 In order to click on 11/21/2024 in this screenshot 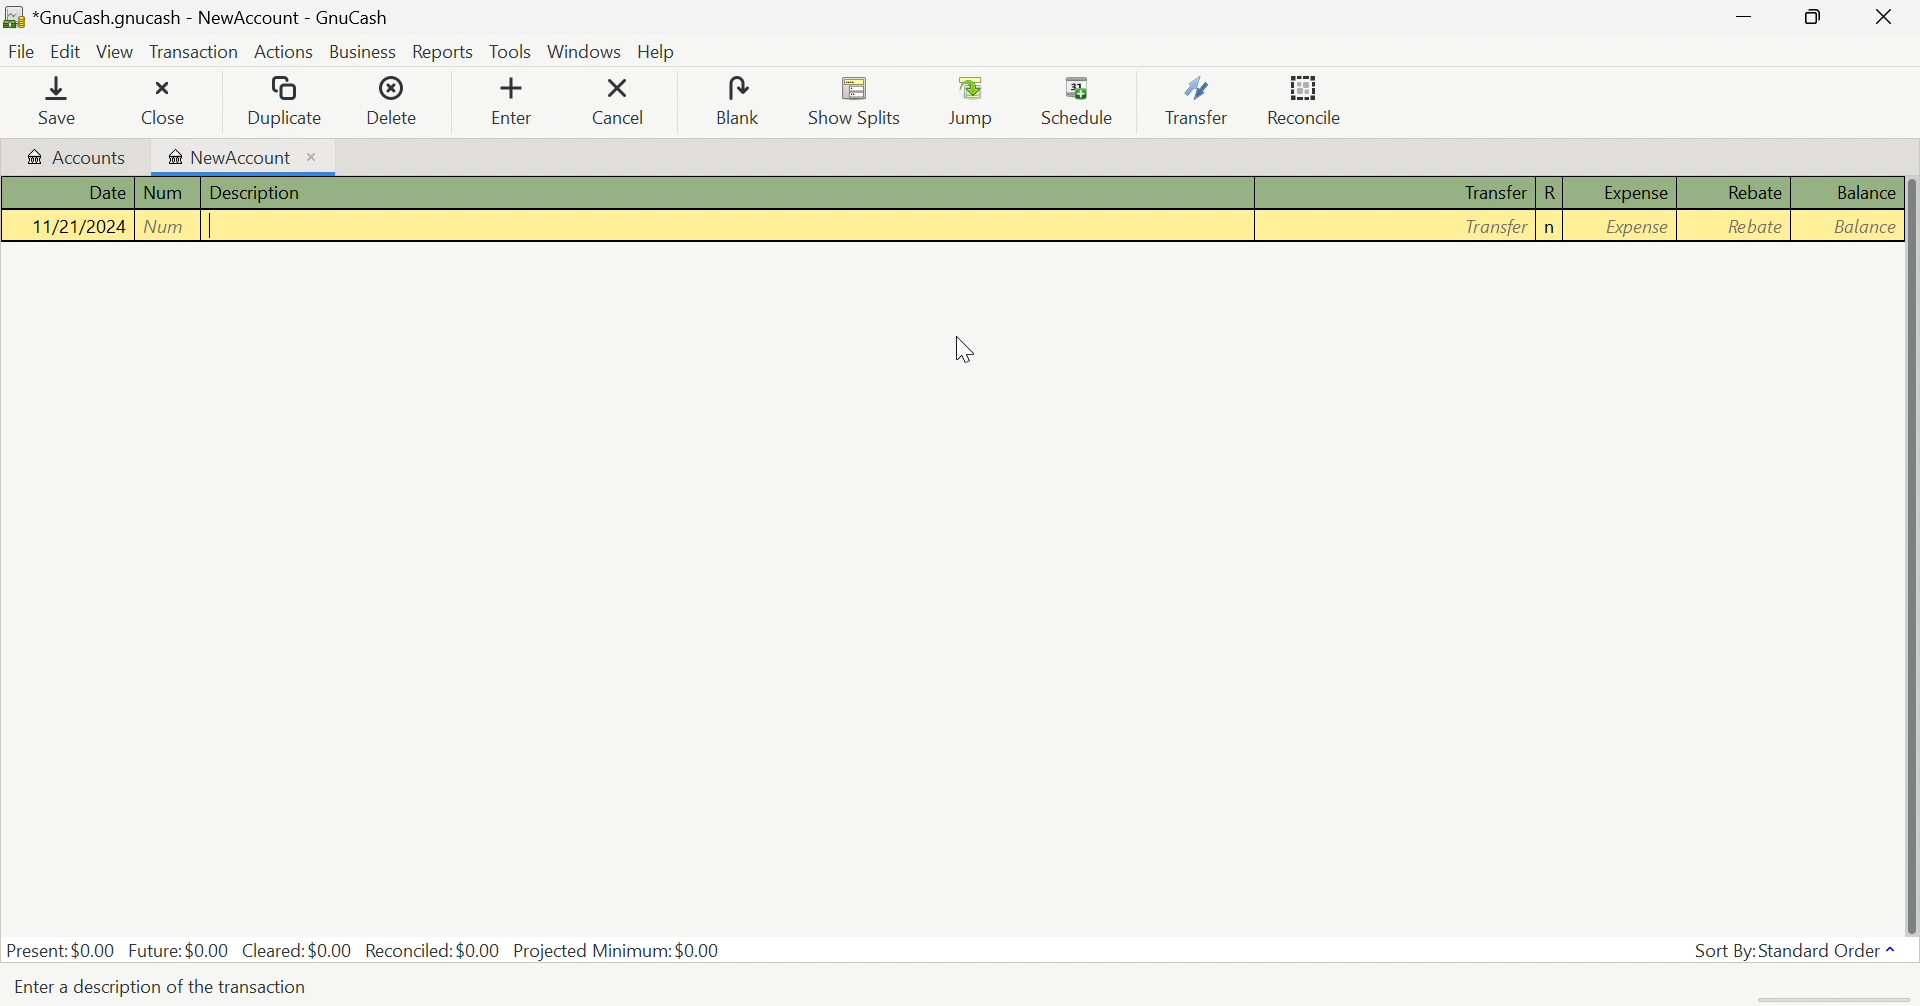, I will do `click(82, 226)`.